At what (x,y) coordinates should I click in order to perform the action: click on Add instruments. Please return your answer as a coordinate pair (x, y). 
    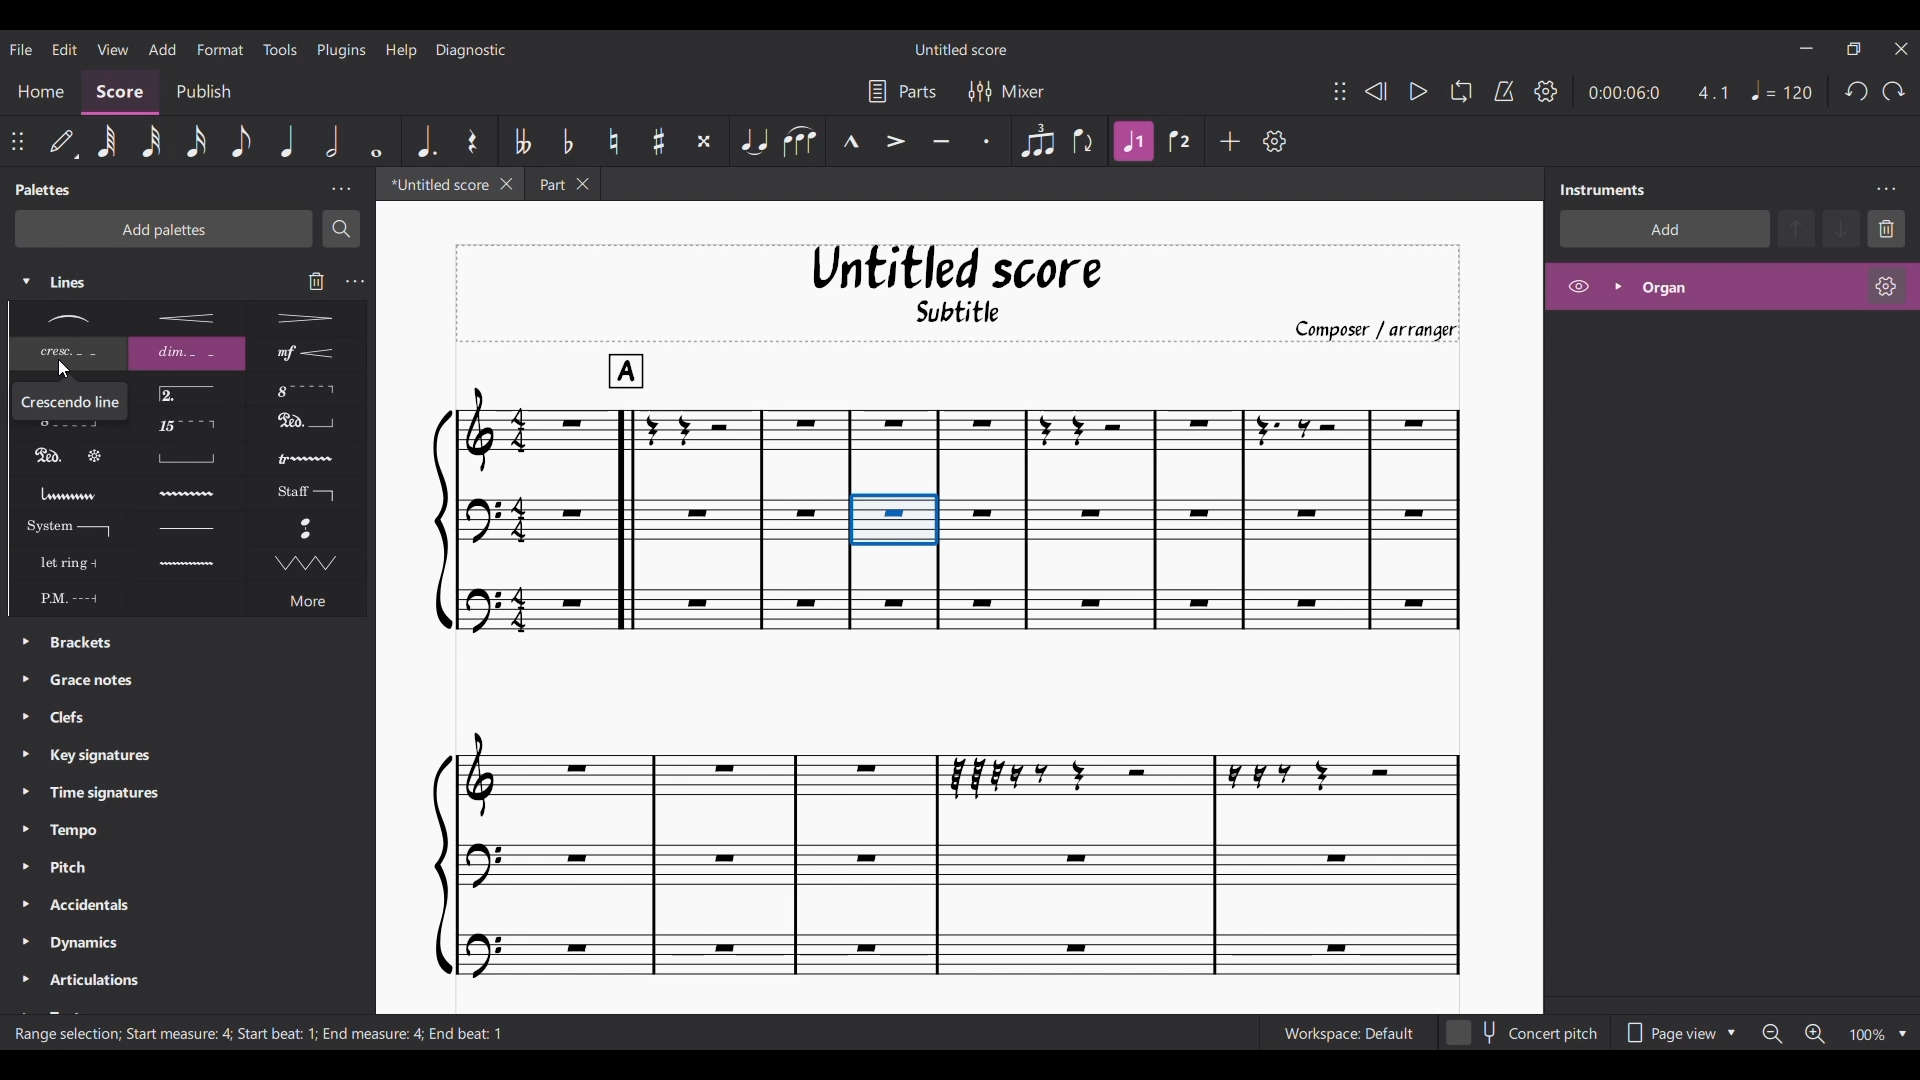
    Looking at the image, I should click on (1665, 229).